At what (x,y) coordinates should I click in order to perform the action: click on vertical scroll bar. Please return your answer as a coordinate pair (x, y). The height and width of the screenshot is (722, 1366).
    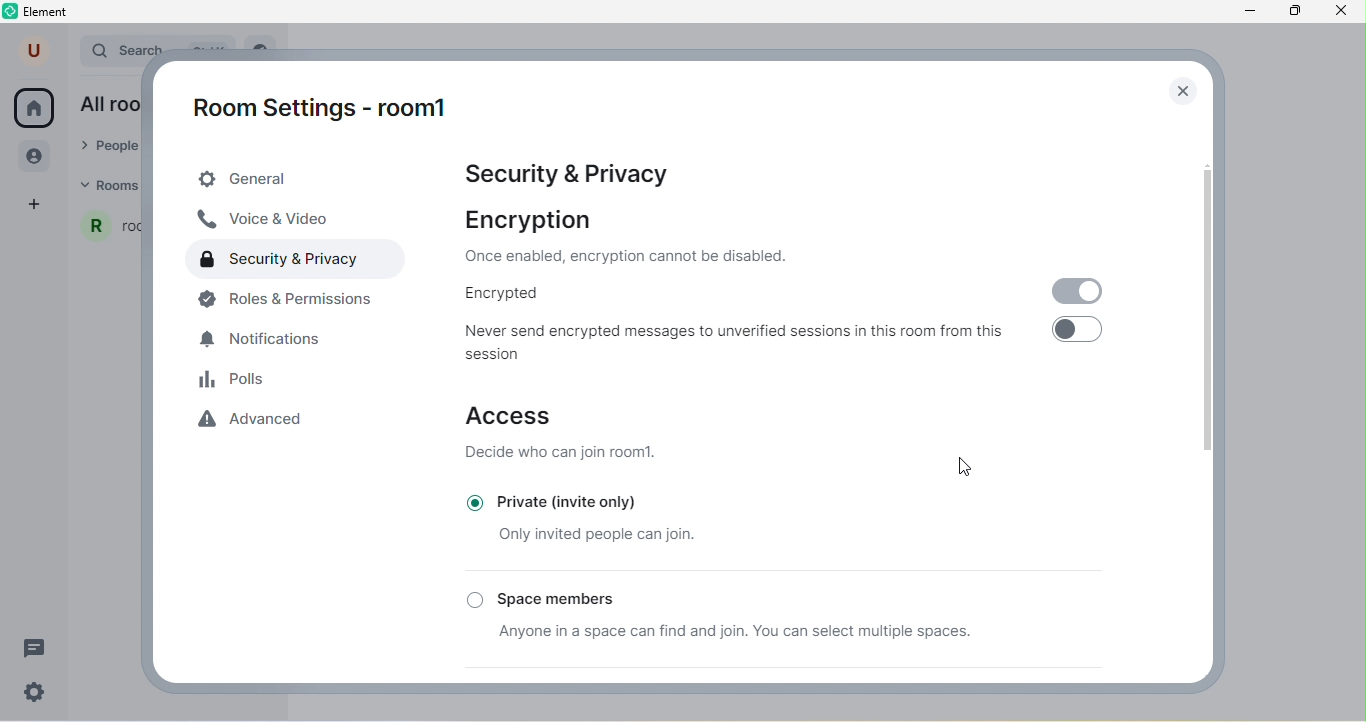
    Looking at the image, I should click on (1202, 313).